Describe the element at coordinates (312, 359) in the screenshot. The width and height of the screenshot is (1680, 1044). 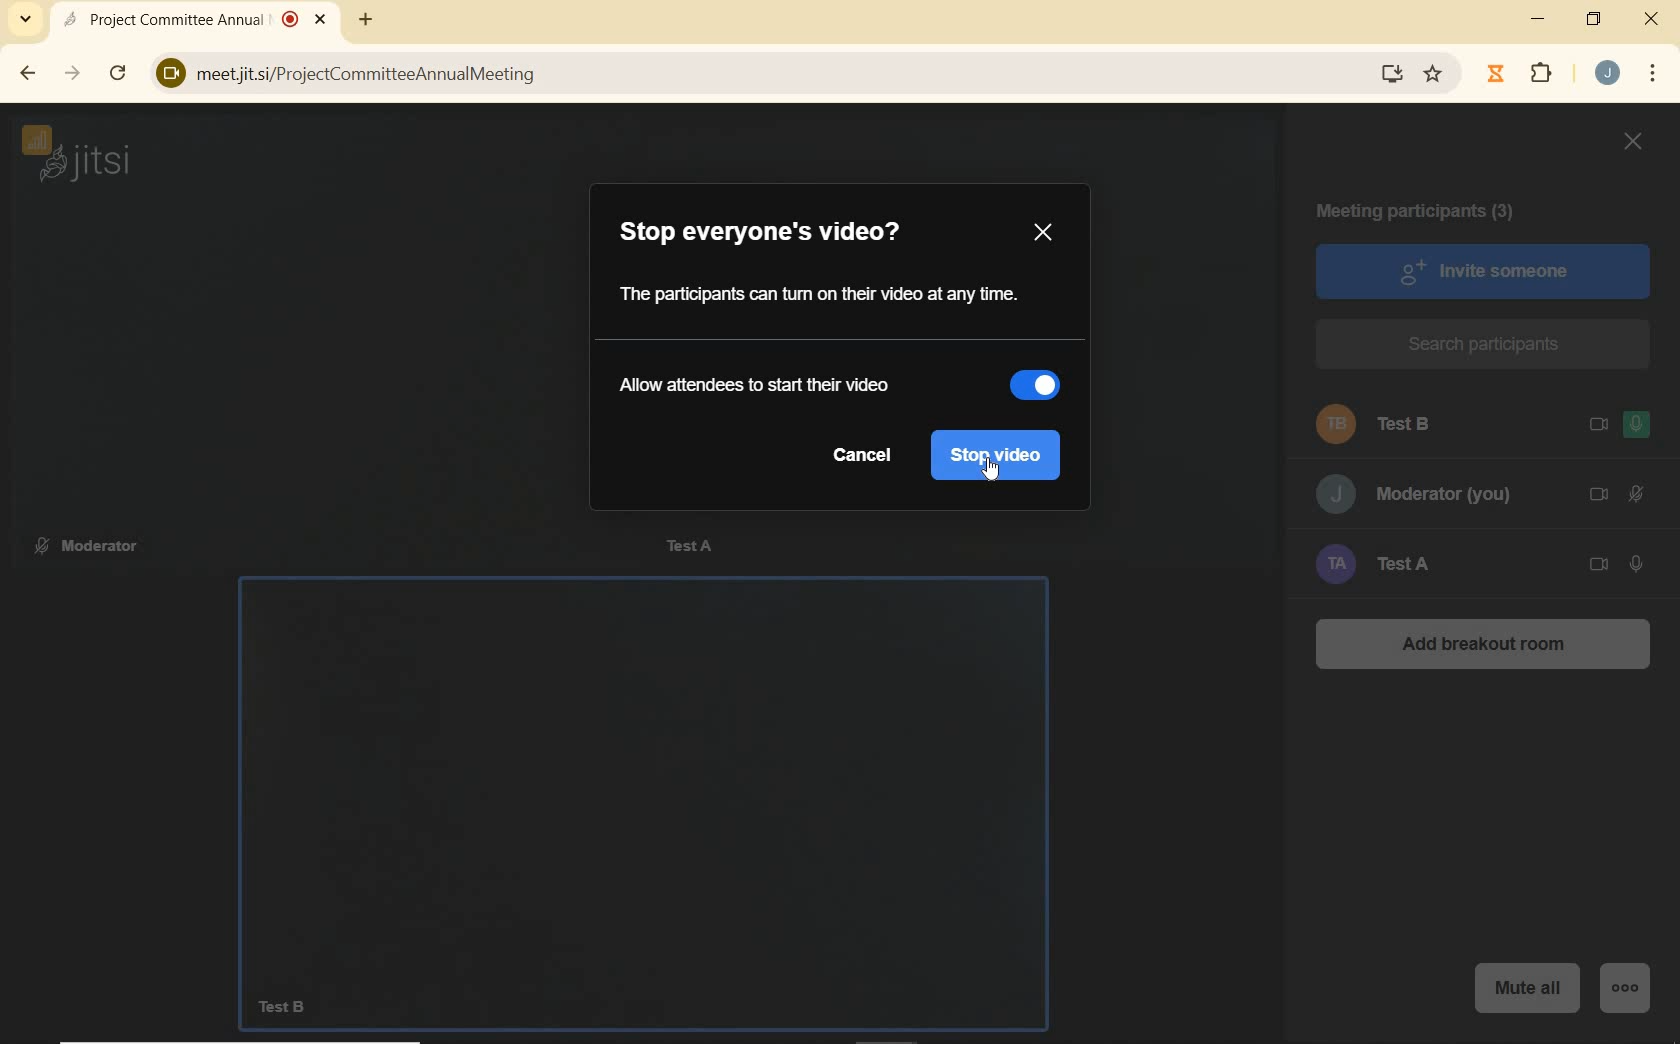
I see `moderator camera` at that location.